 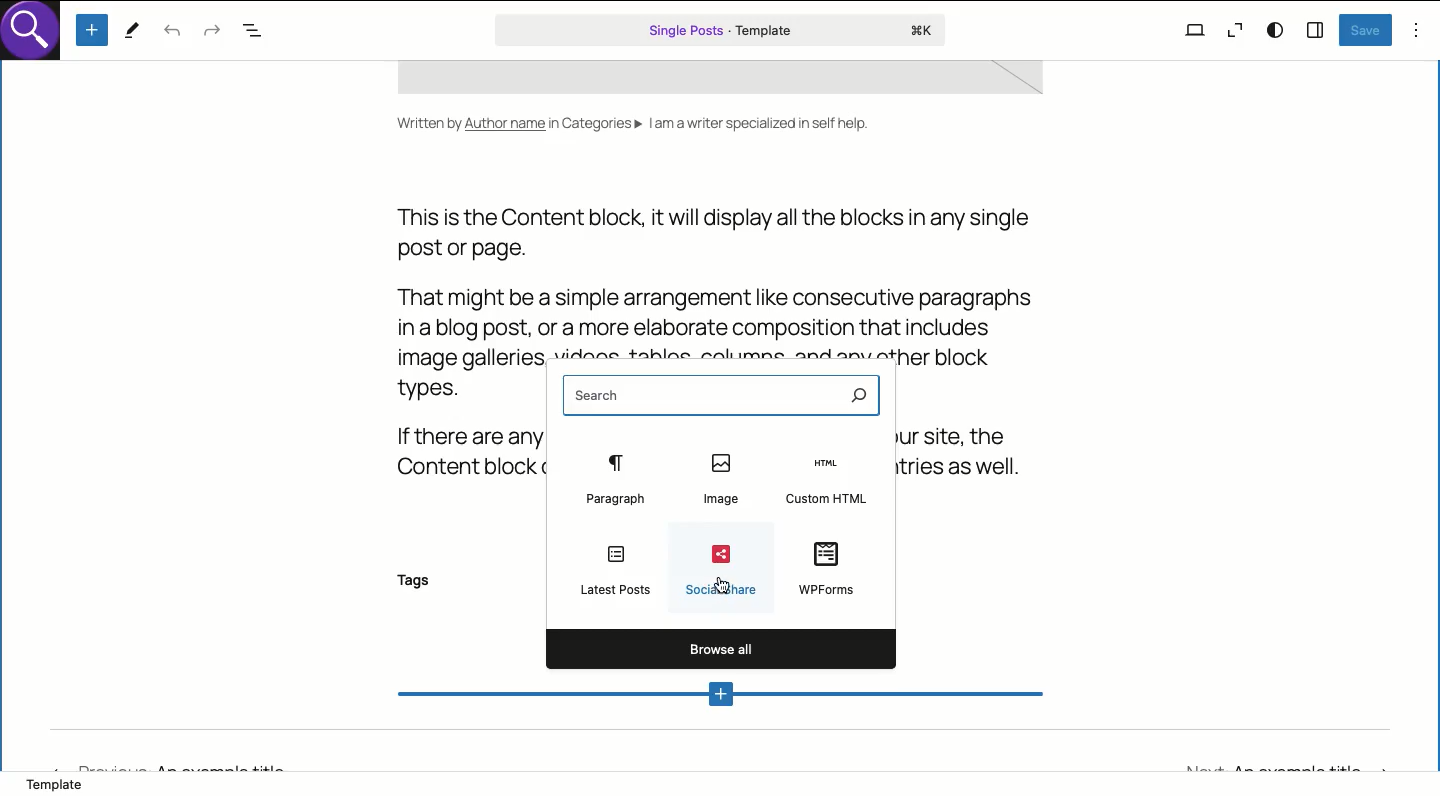 What do you see at coordinates (420, 581) in the screenshot?
I see `Tags` at bounding box center [420, 581].